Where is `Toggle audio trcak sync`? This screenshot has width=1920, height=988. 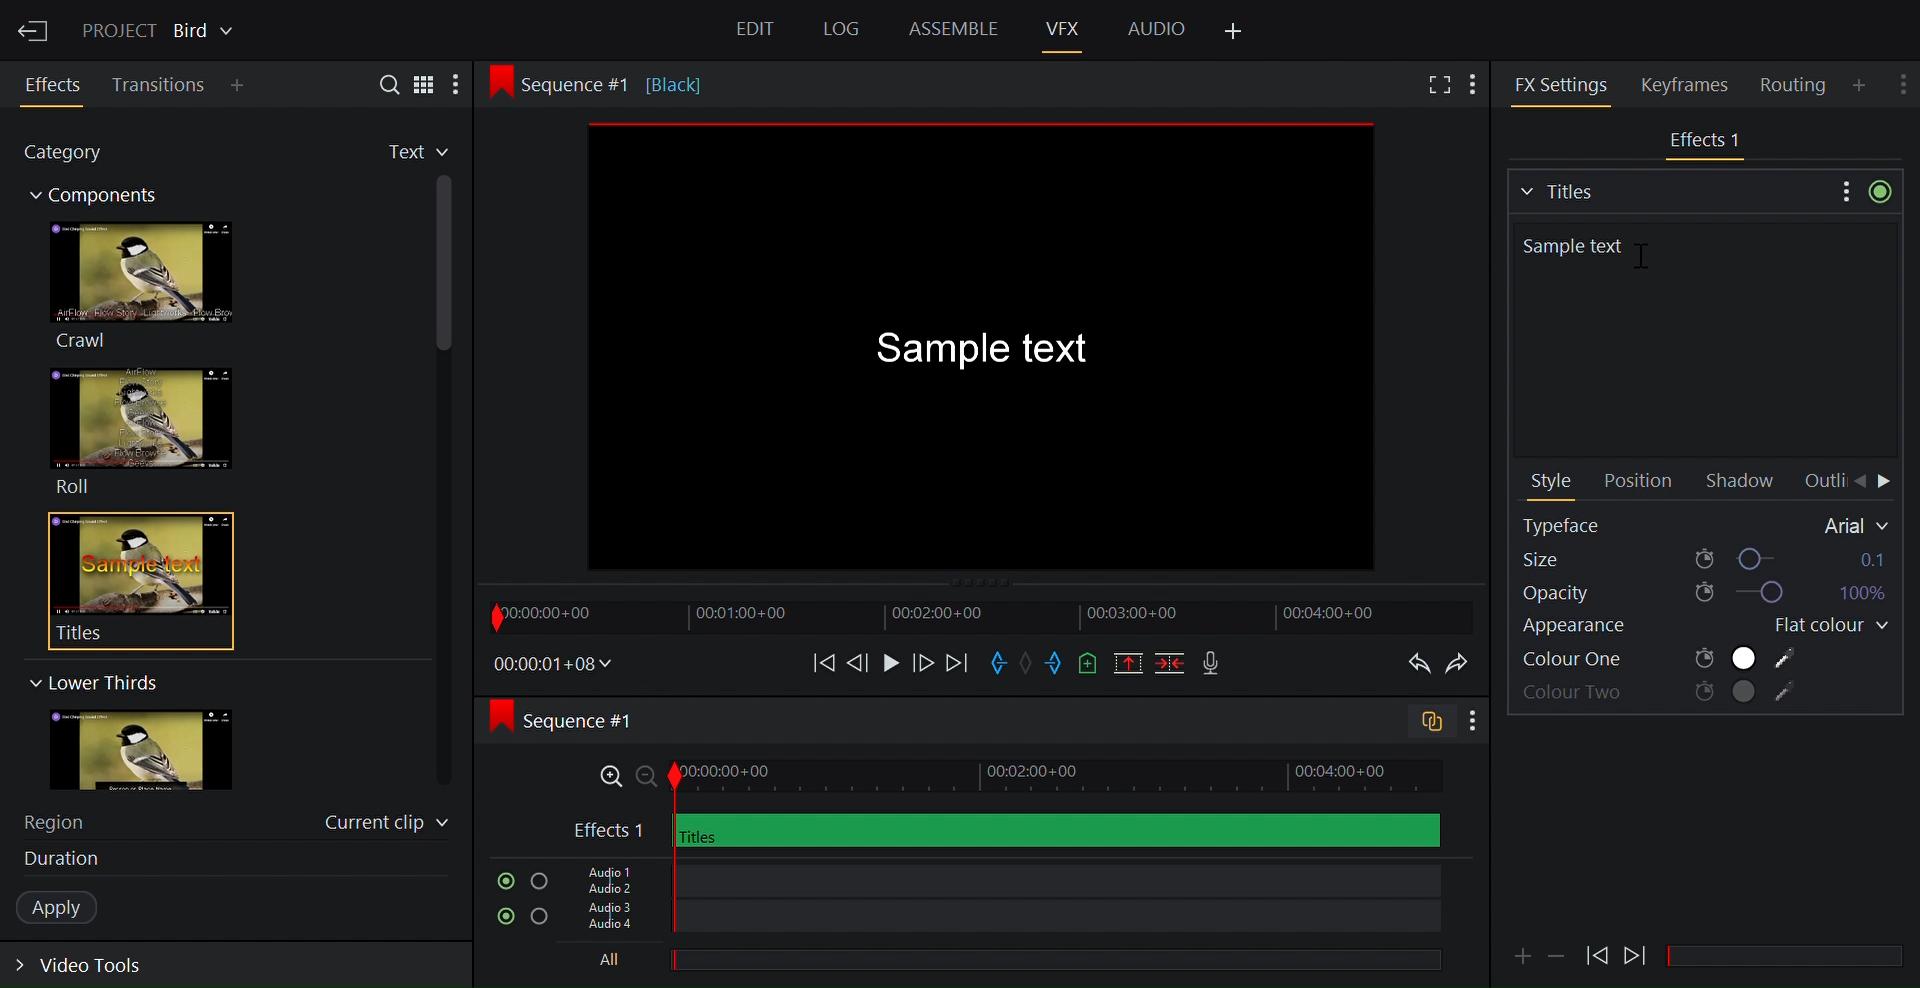 Toggle audio trcak sync is located at coordinates (1423, 724).